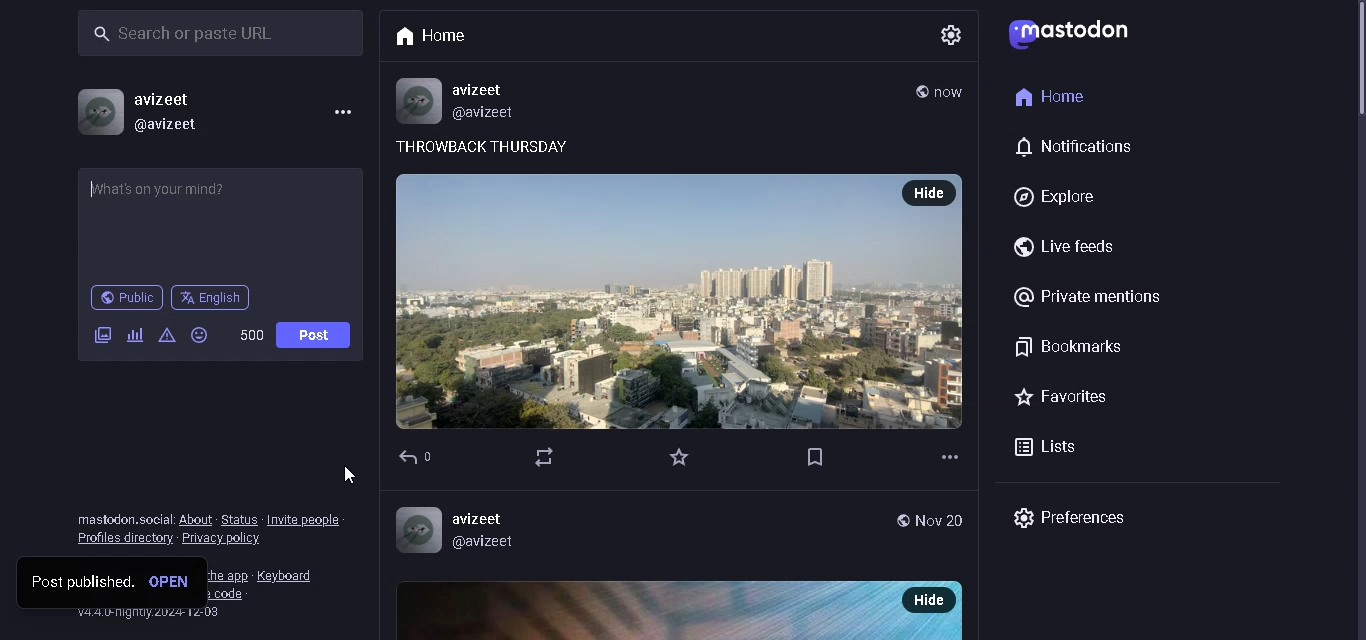 The height and width of the screenshot is (640, 1366). What do you see at coordinates (100, 336) in the screenshot?
I see `add images` at bounding box center [100, 336].